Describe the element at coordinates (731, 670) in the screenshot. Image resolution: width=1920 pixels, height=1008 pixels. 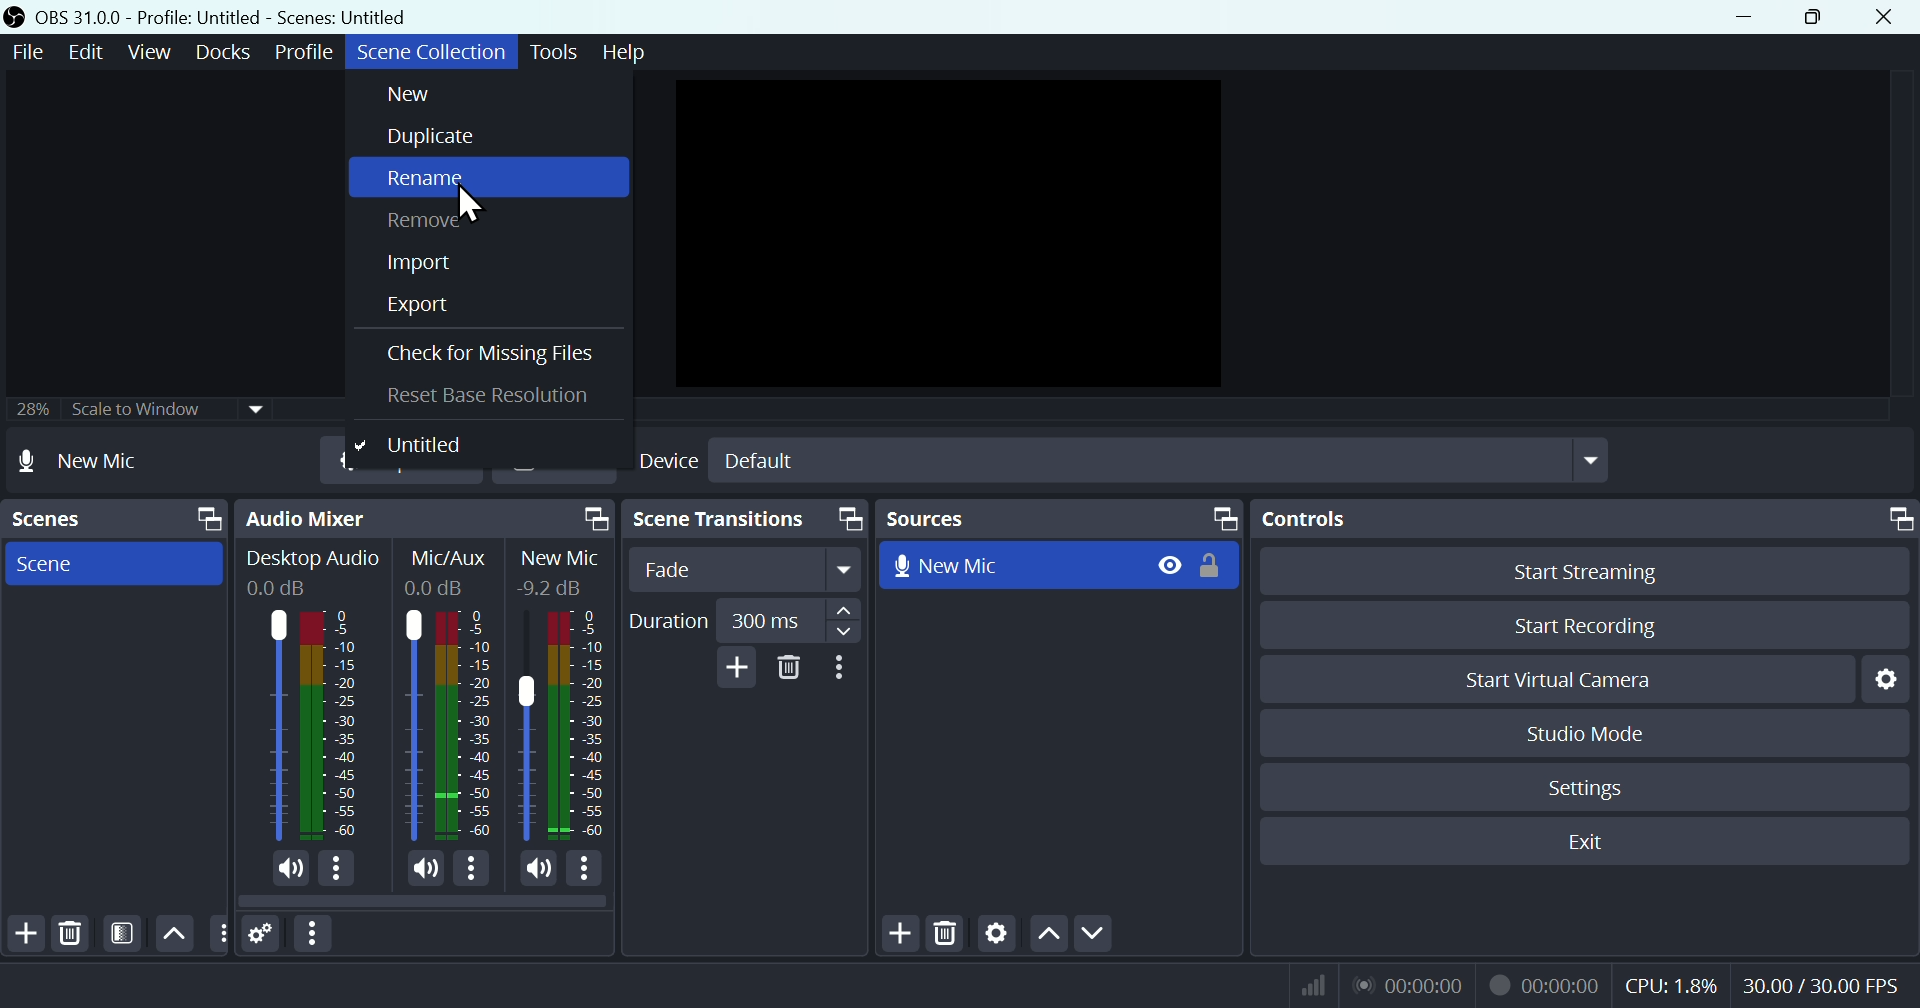
I see `Add ` at that location.